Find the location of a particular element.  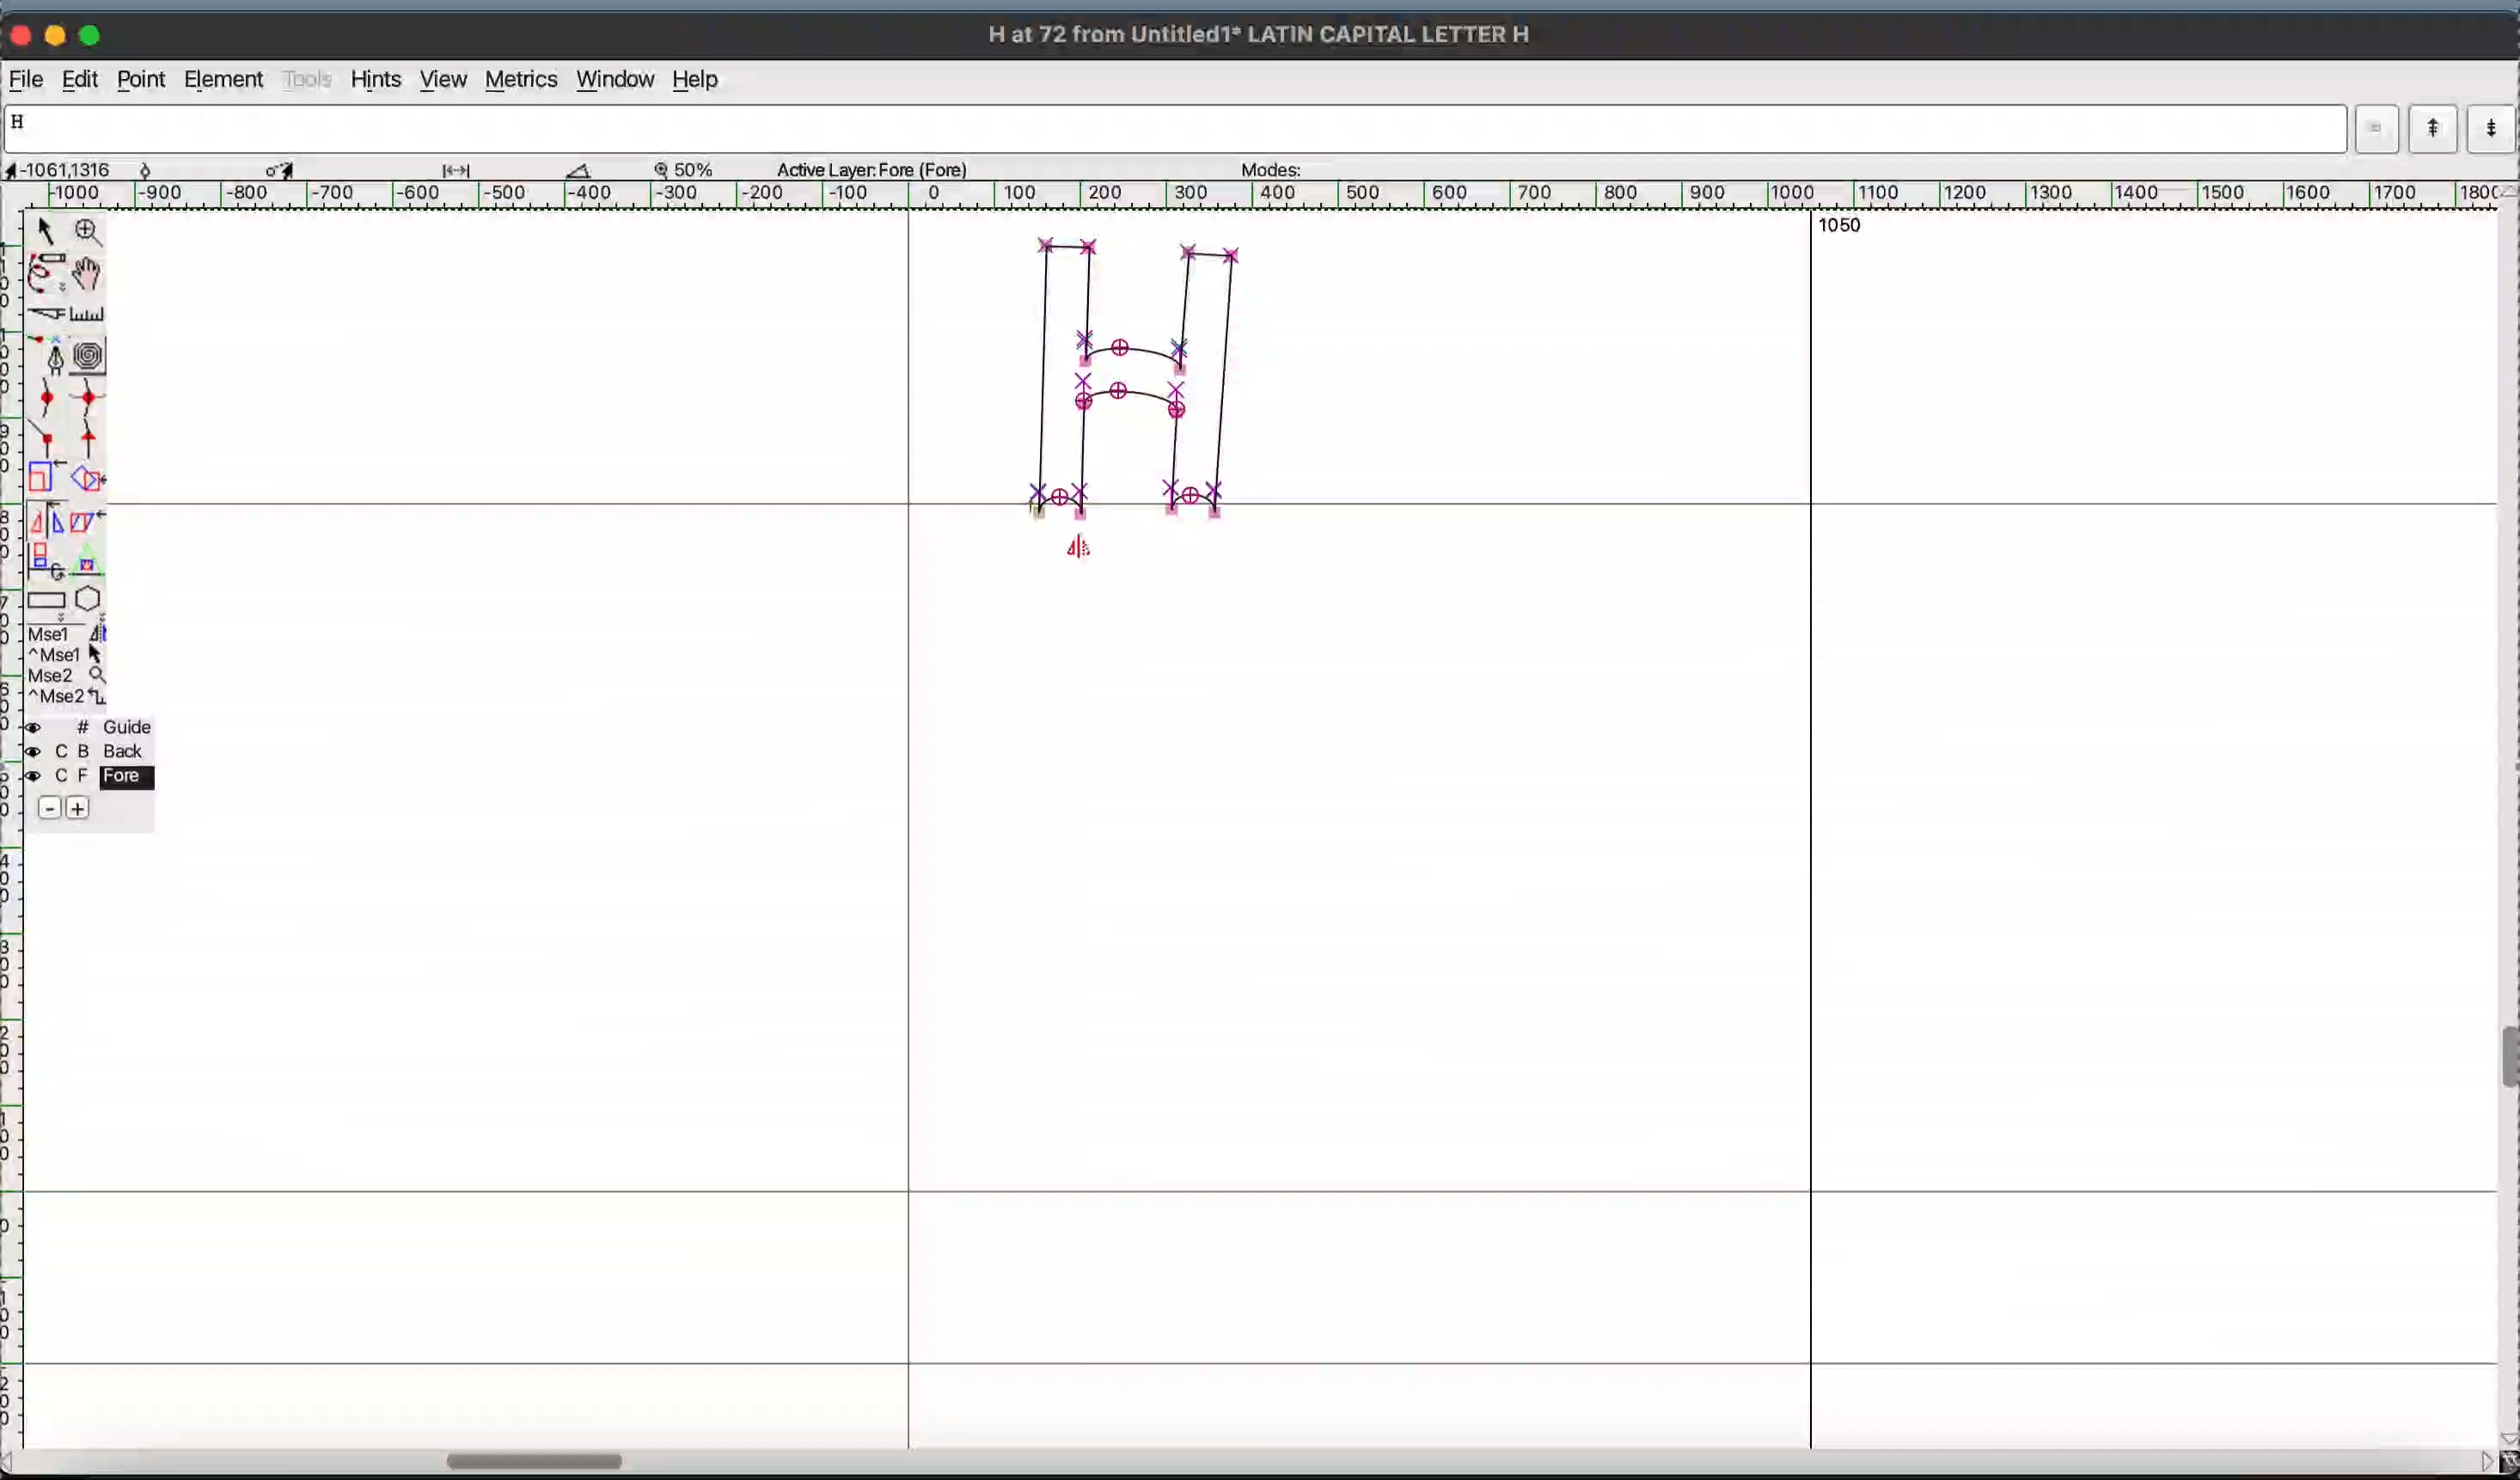

window is located at coordinates (613, 77).